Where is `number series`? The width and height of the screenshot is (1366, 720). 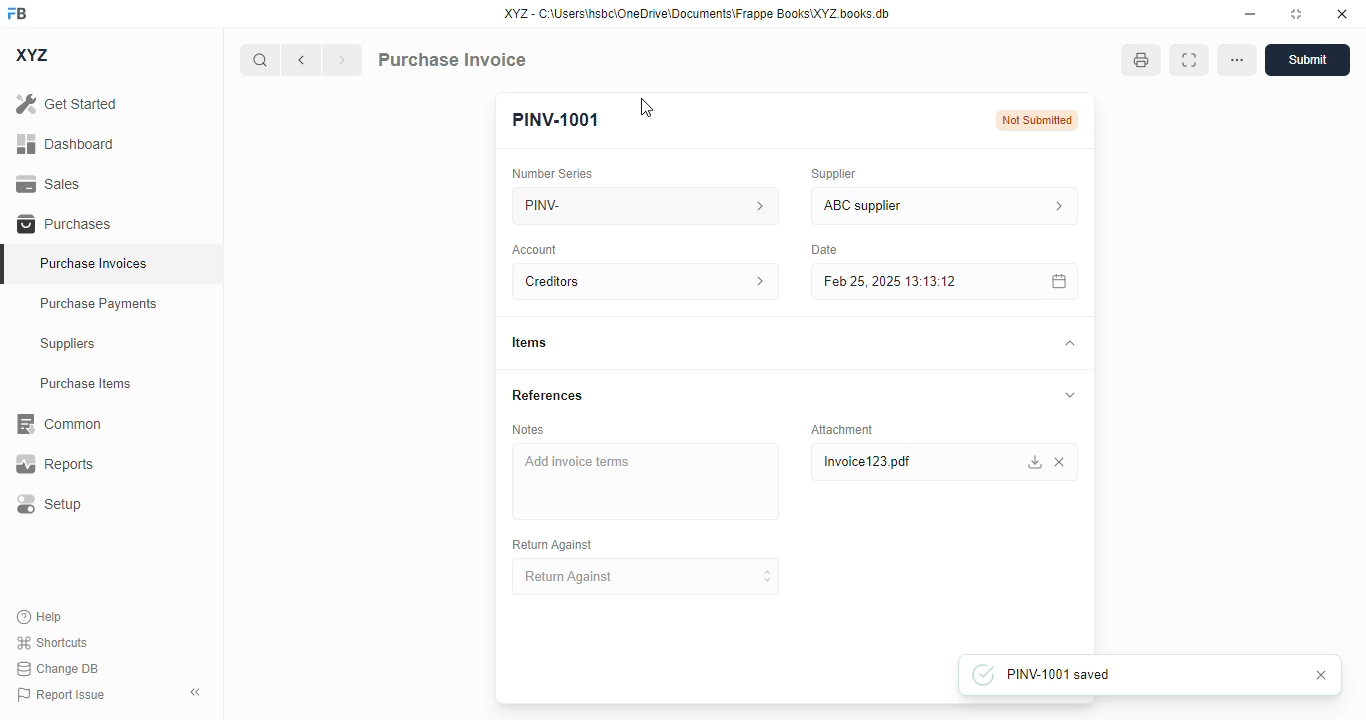 number series is located at coordinates (553, 173).